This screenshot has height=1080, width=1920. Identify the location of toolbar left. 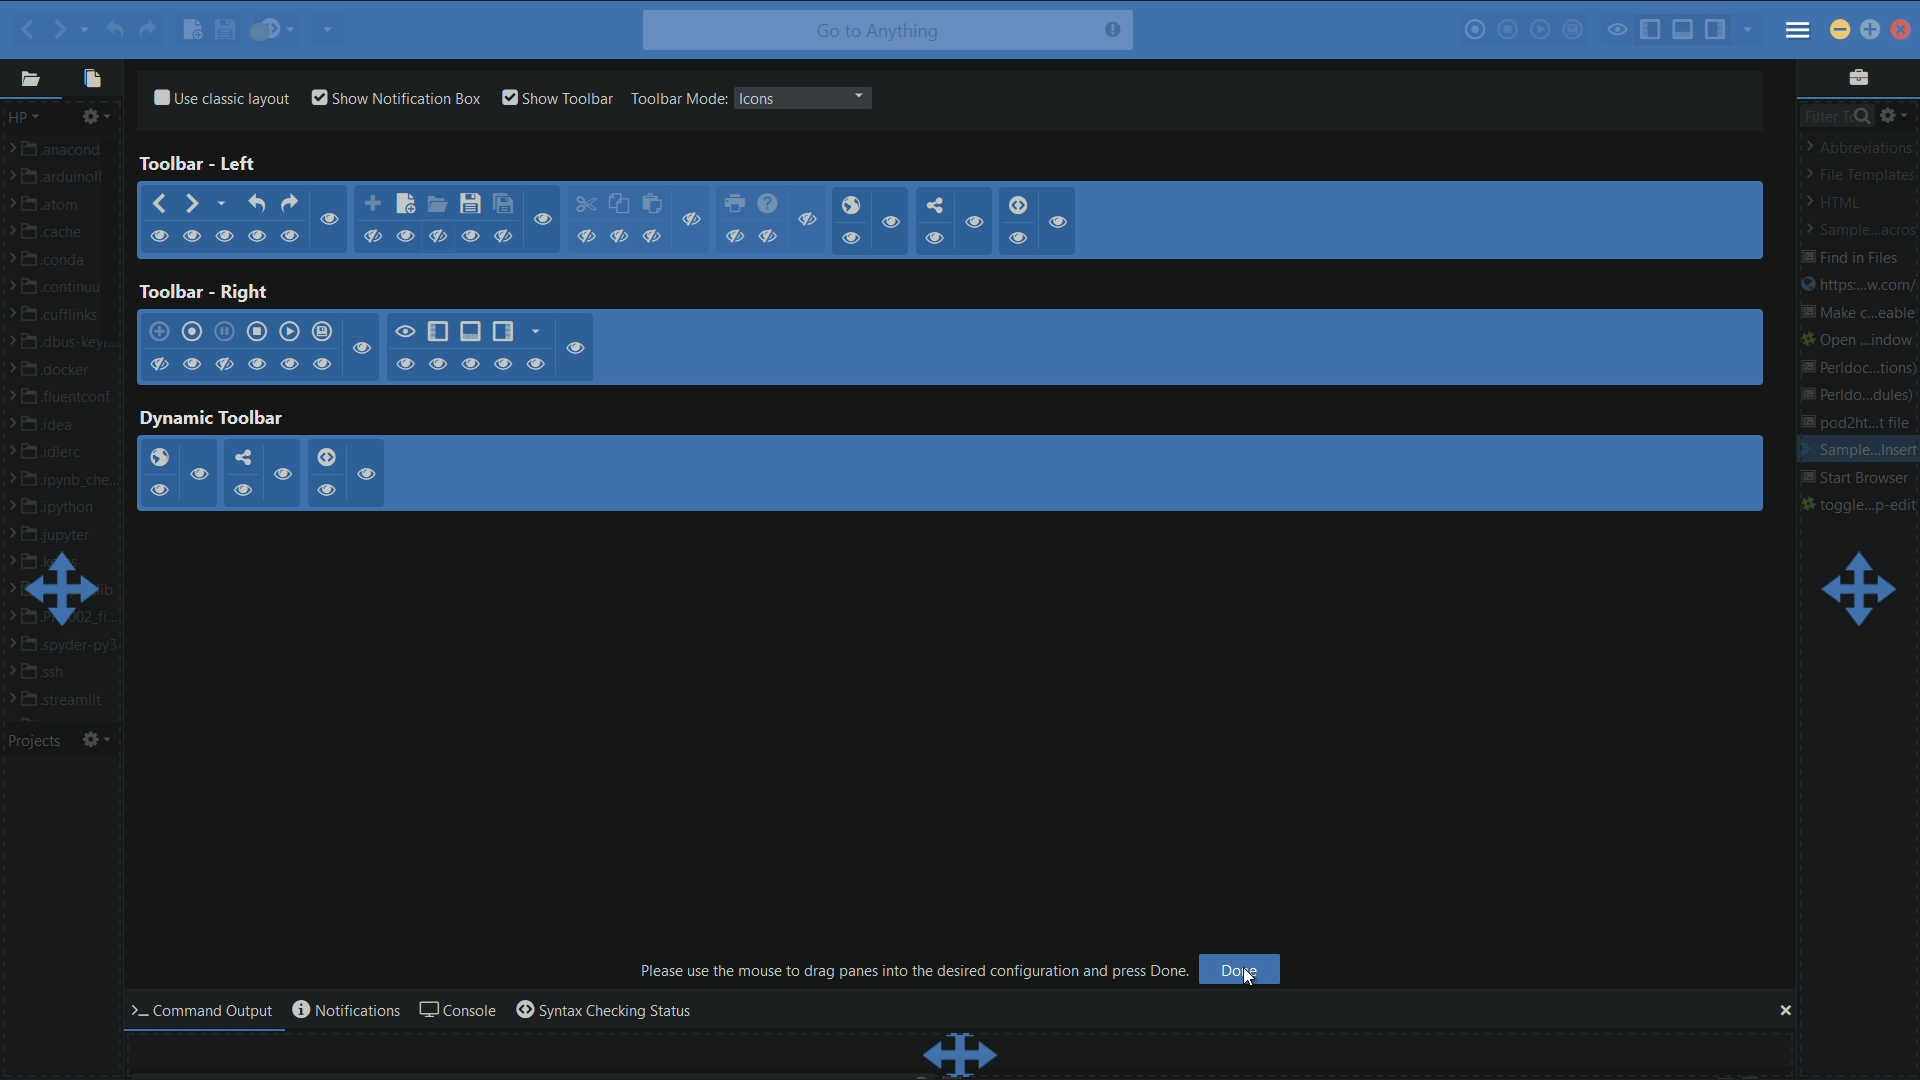
(201, 164).